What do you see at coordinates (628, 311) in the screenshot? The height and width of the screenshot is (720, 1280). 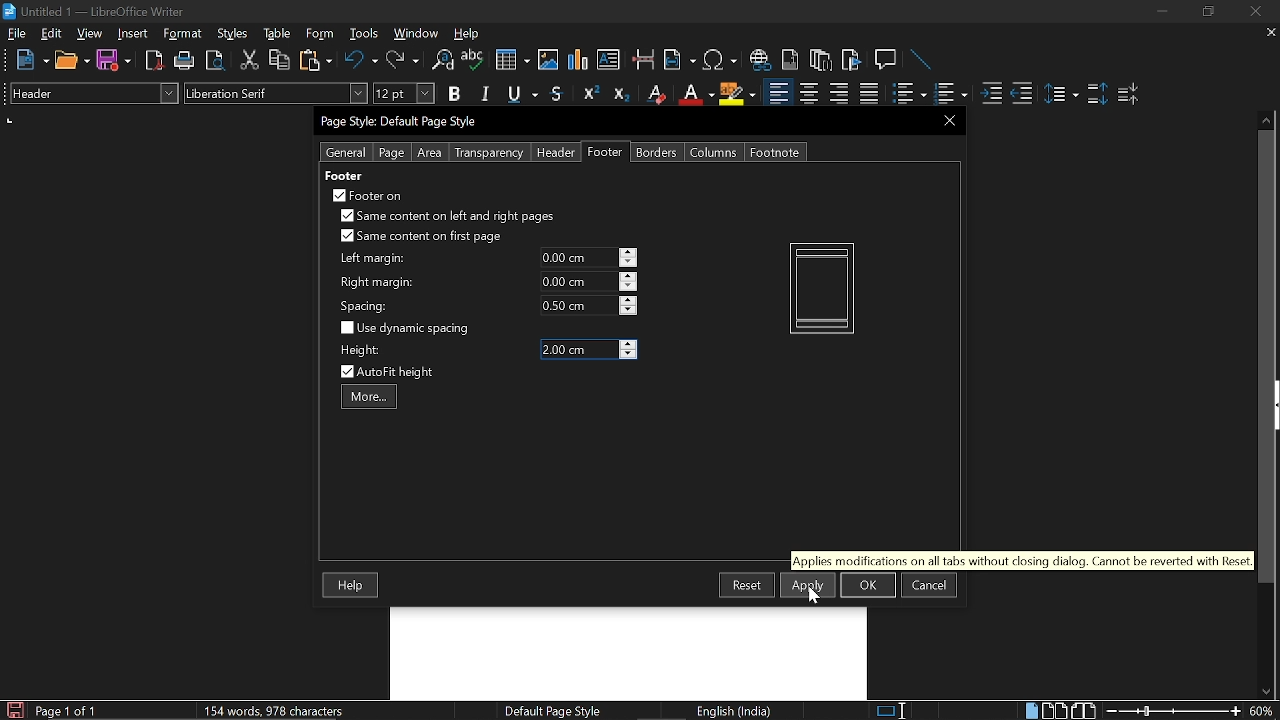 I see `decrease spacing` at bounding box center [628, 311].